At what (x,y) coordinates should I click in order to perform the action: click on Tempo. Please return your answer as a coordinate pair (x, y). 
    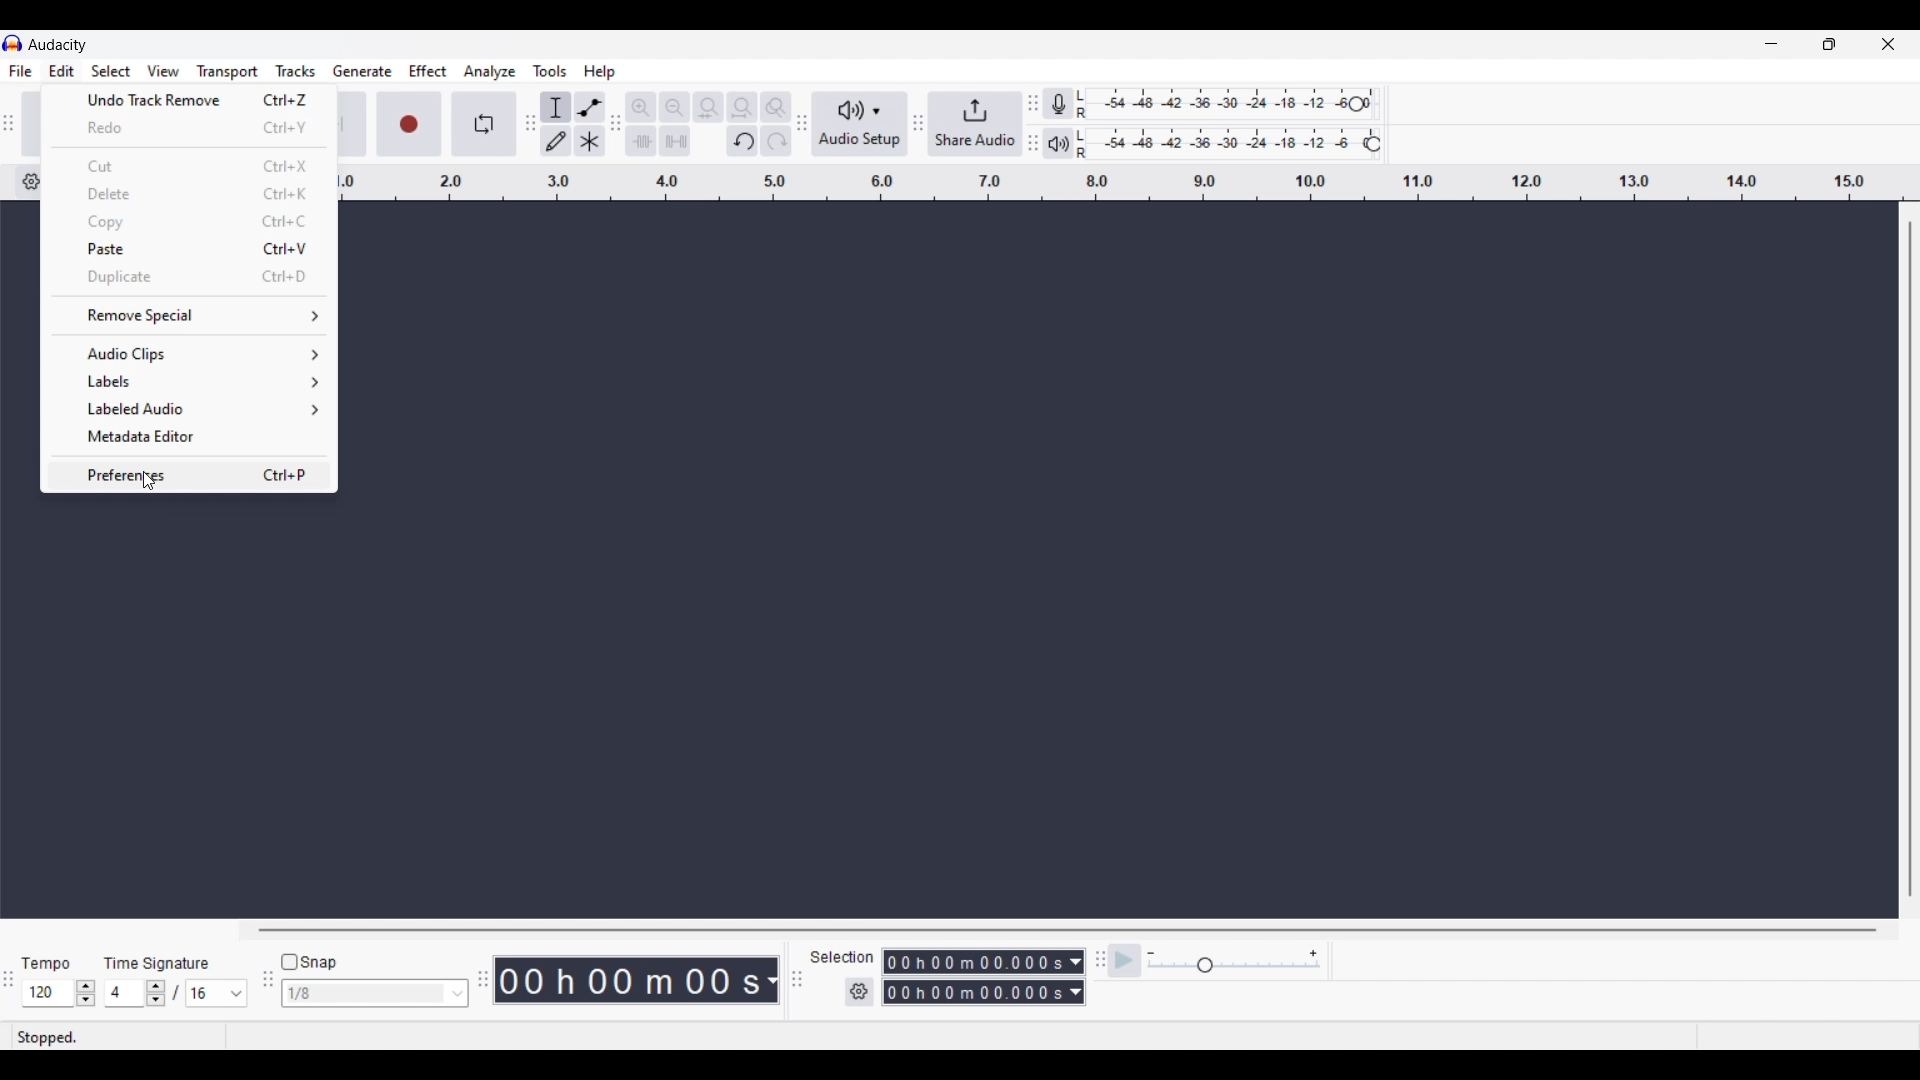
    Looking at the image, I should click on (45, 962).